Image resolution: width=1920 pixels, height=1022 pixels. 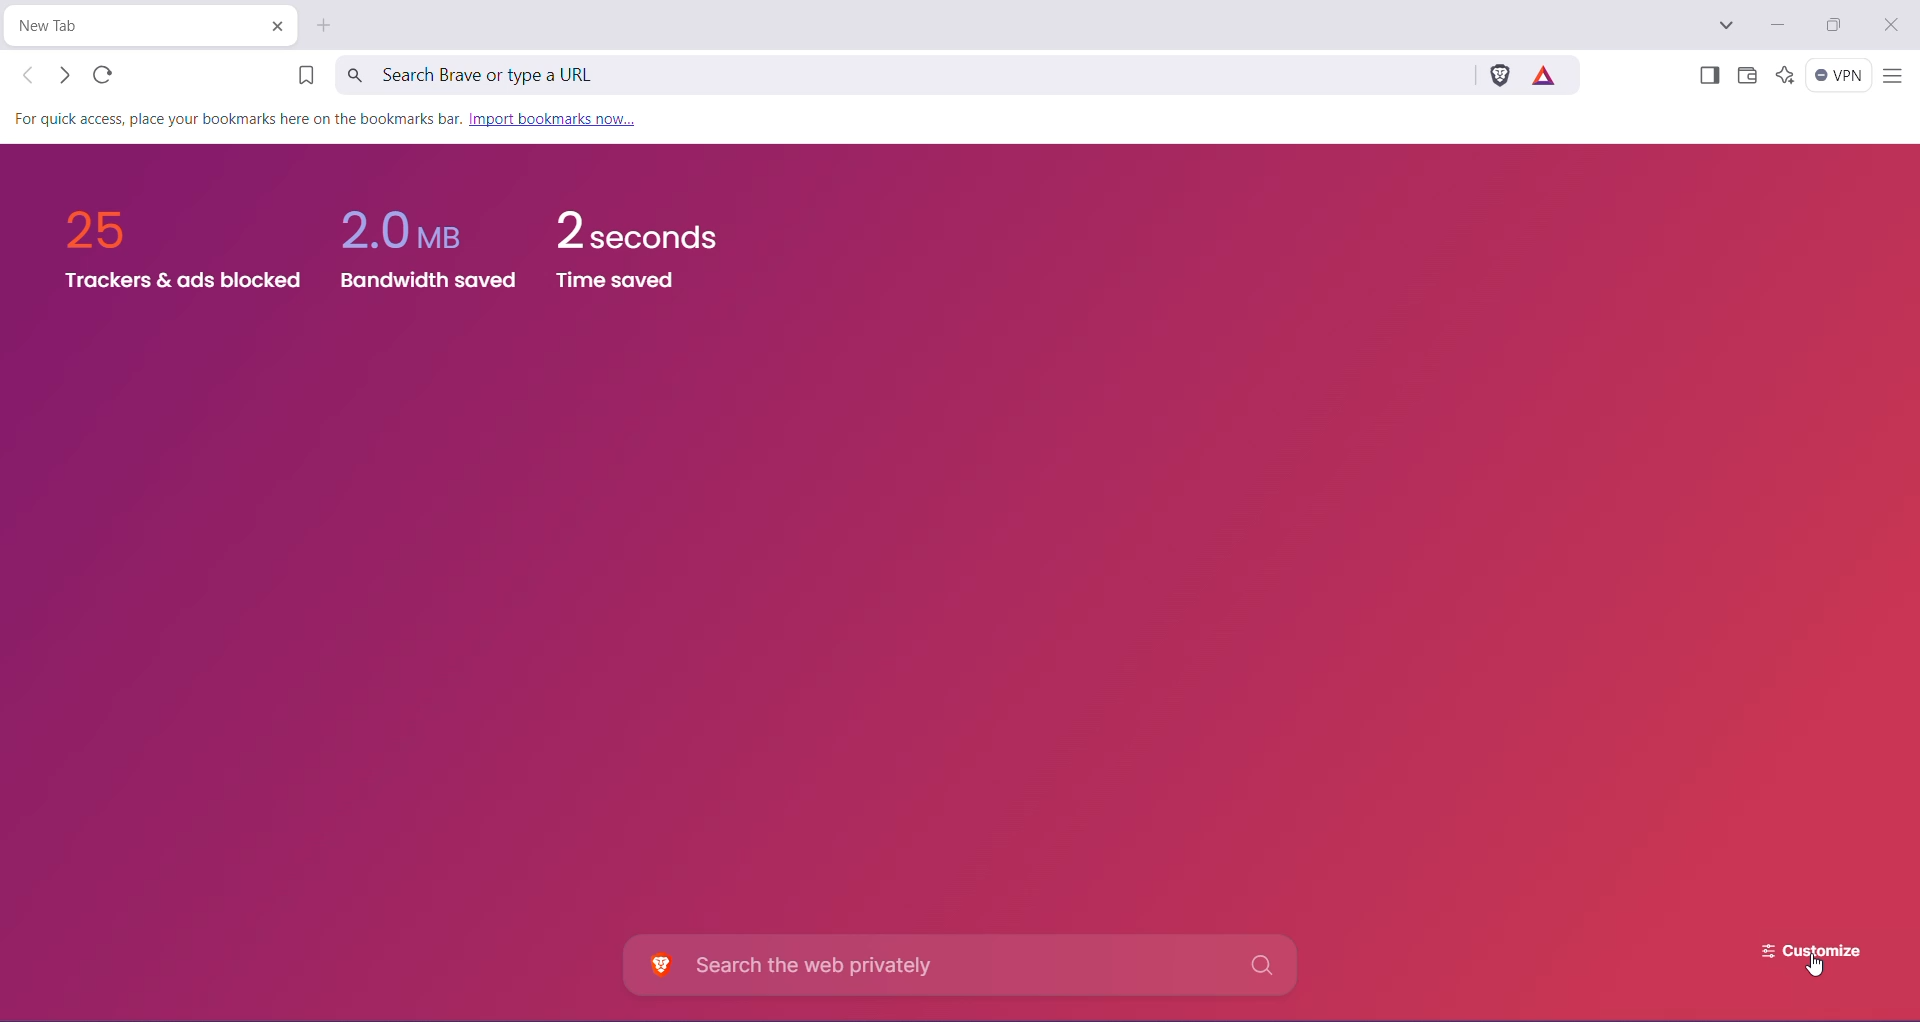 What do you see at coordinates (1707, 77) in the screenshot?
I see `Show Sidebar` at bounding box center [1707, 77].